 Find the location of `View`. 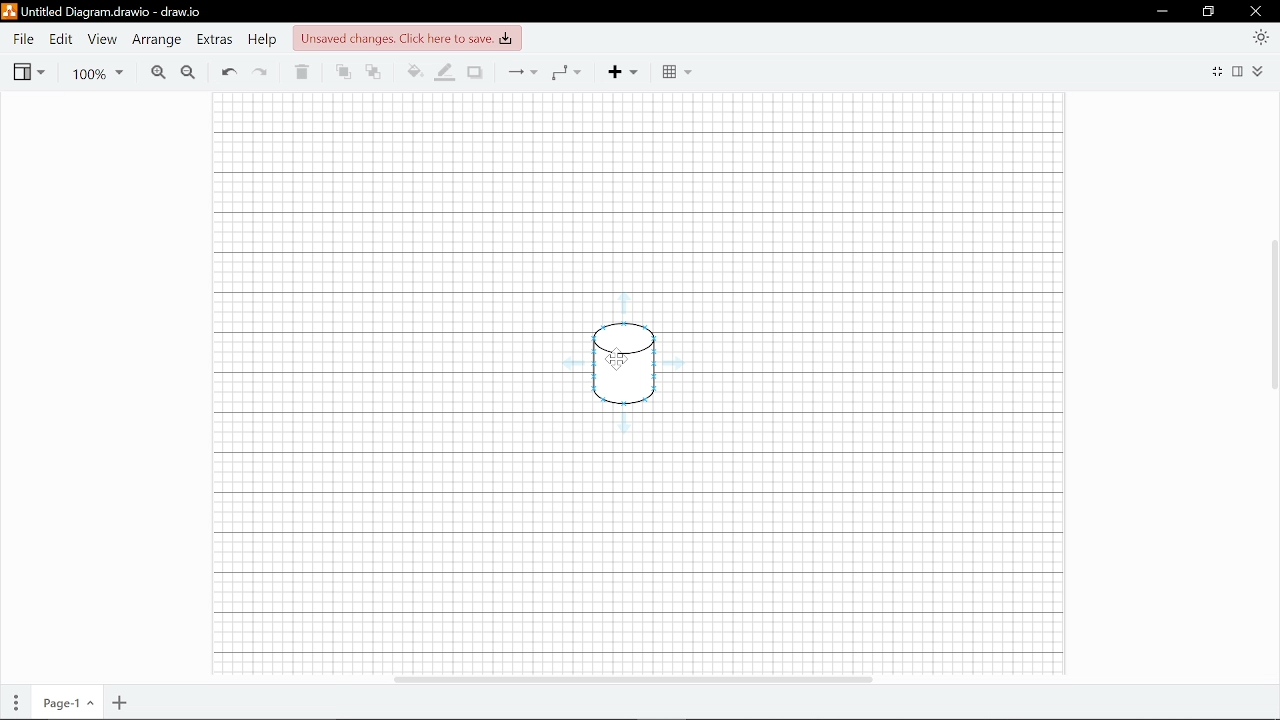

View is located at coordinates (101, 40).